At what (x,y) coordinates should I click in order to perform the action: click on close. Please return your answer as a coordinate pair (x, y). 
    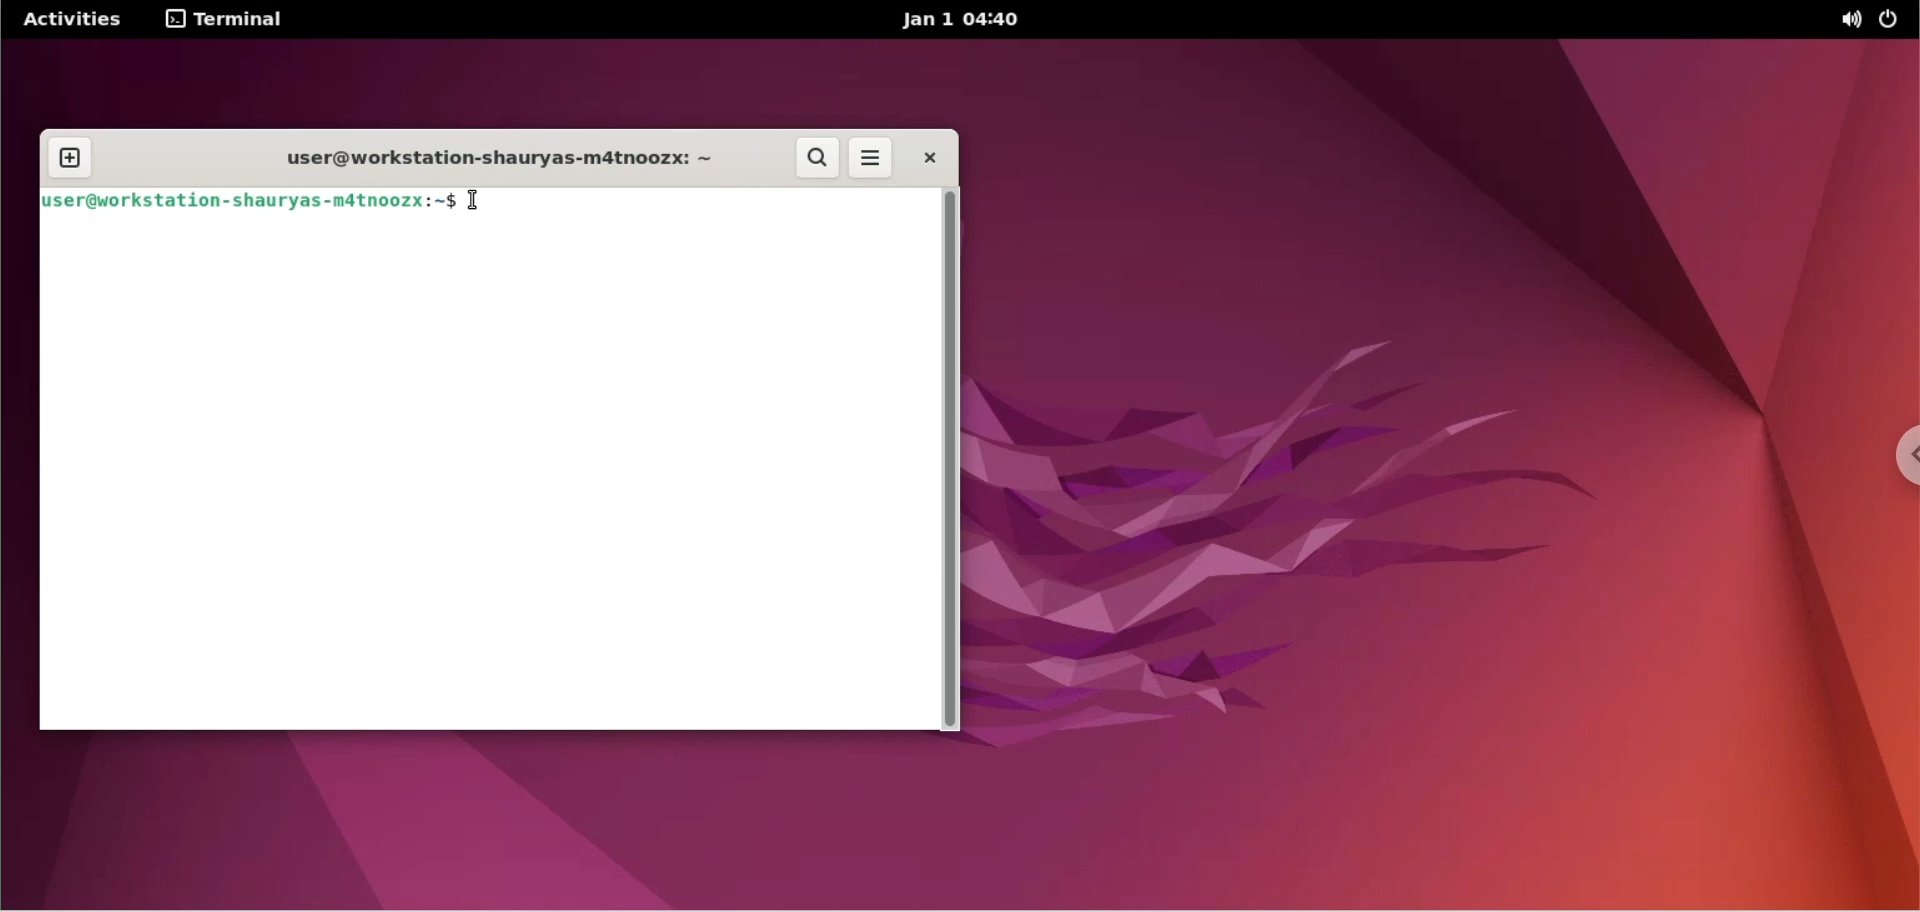
    Looking at the image, I should click on (929, 157).